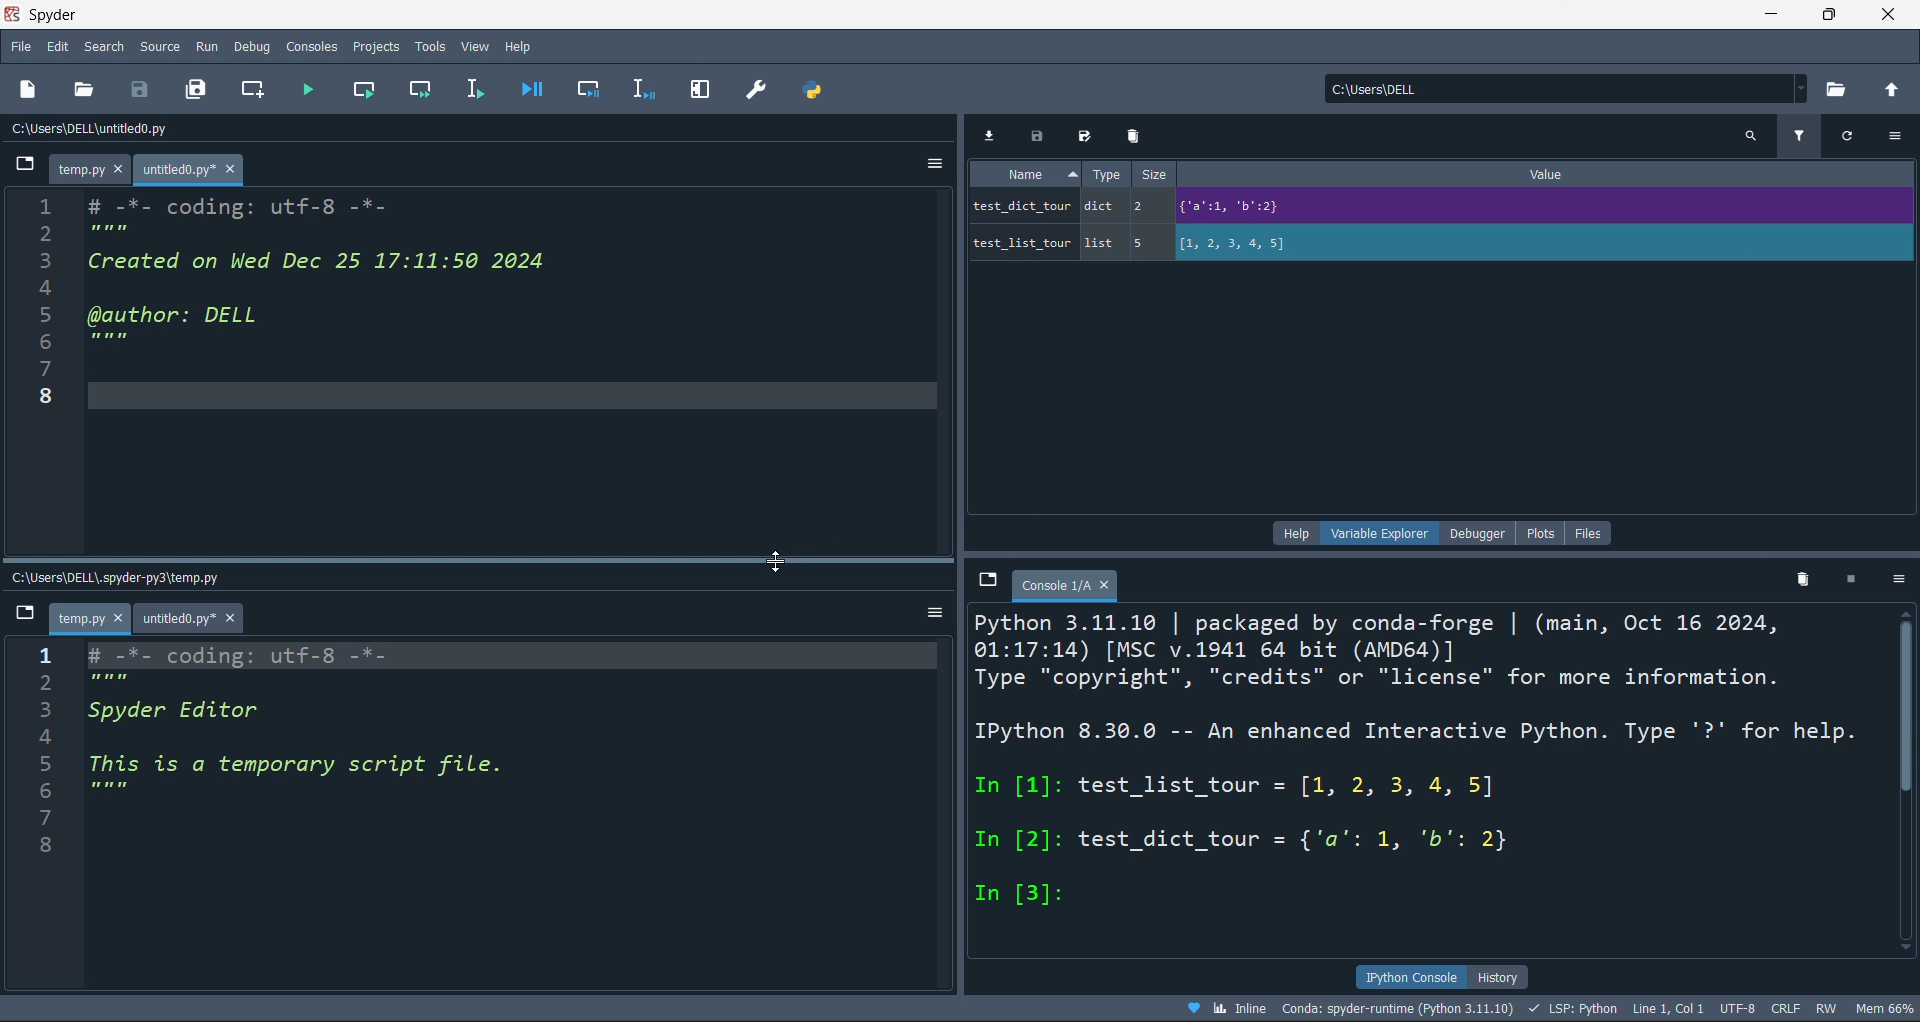 The image size is (1920, 1022). What do you see at coordinates (1539, 531) in the screenshot?
I see `plots` at bounding box center [1539, 531].